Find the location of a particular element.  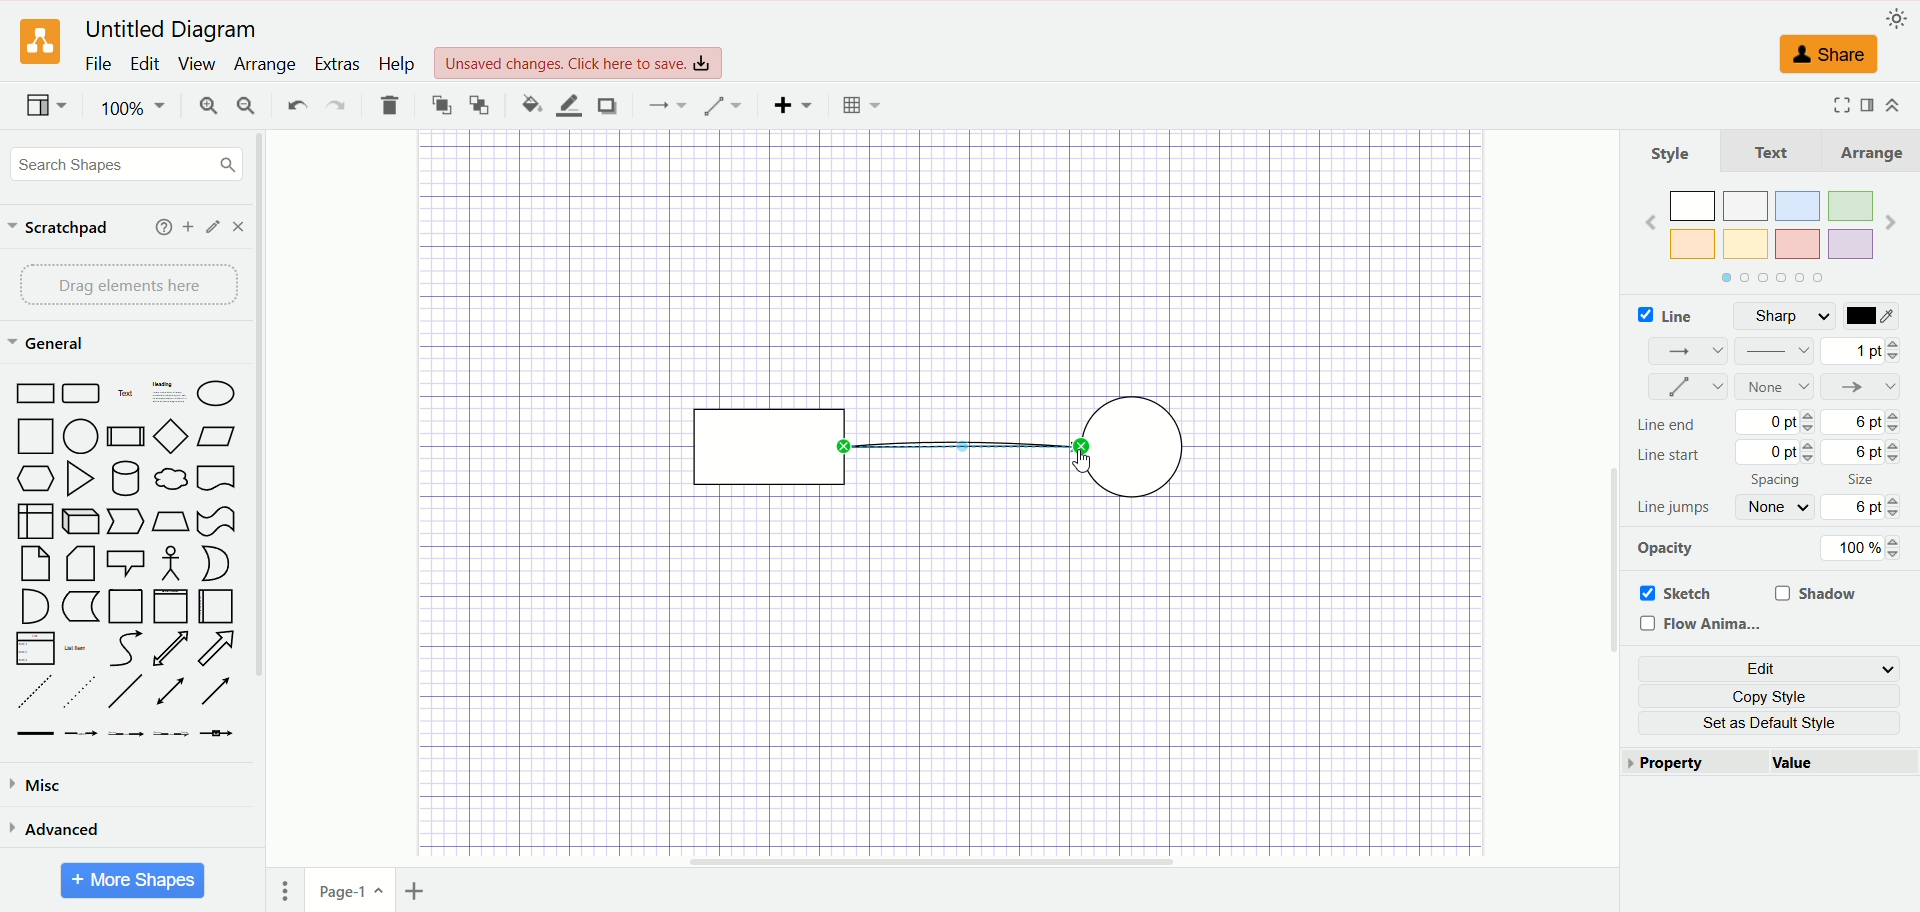

line is located at coordinates (1664, 314).